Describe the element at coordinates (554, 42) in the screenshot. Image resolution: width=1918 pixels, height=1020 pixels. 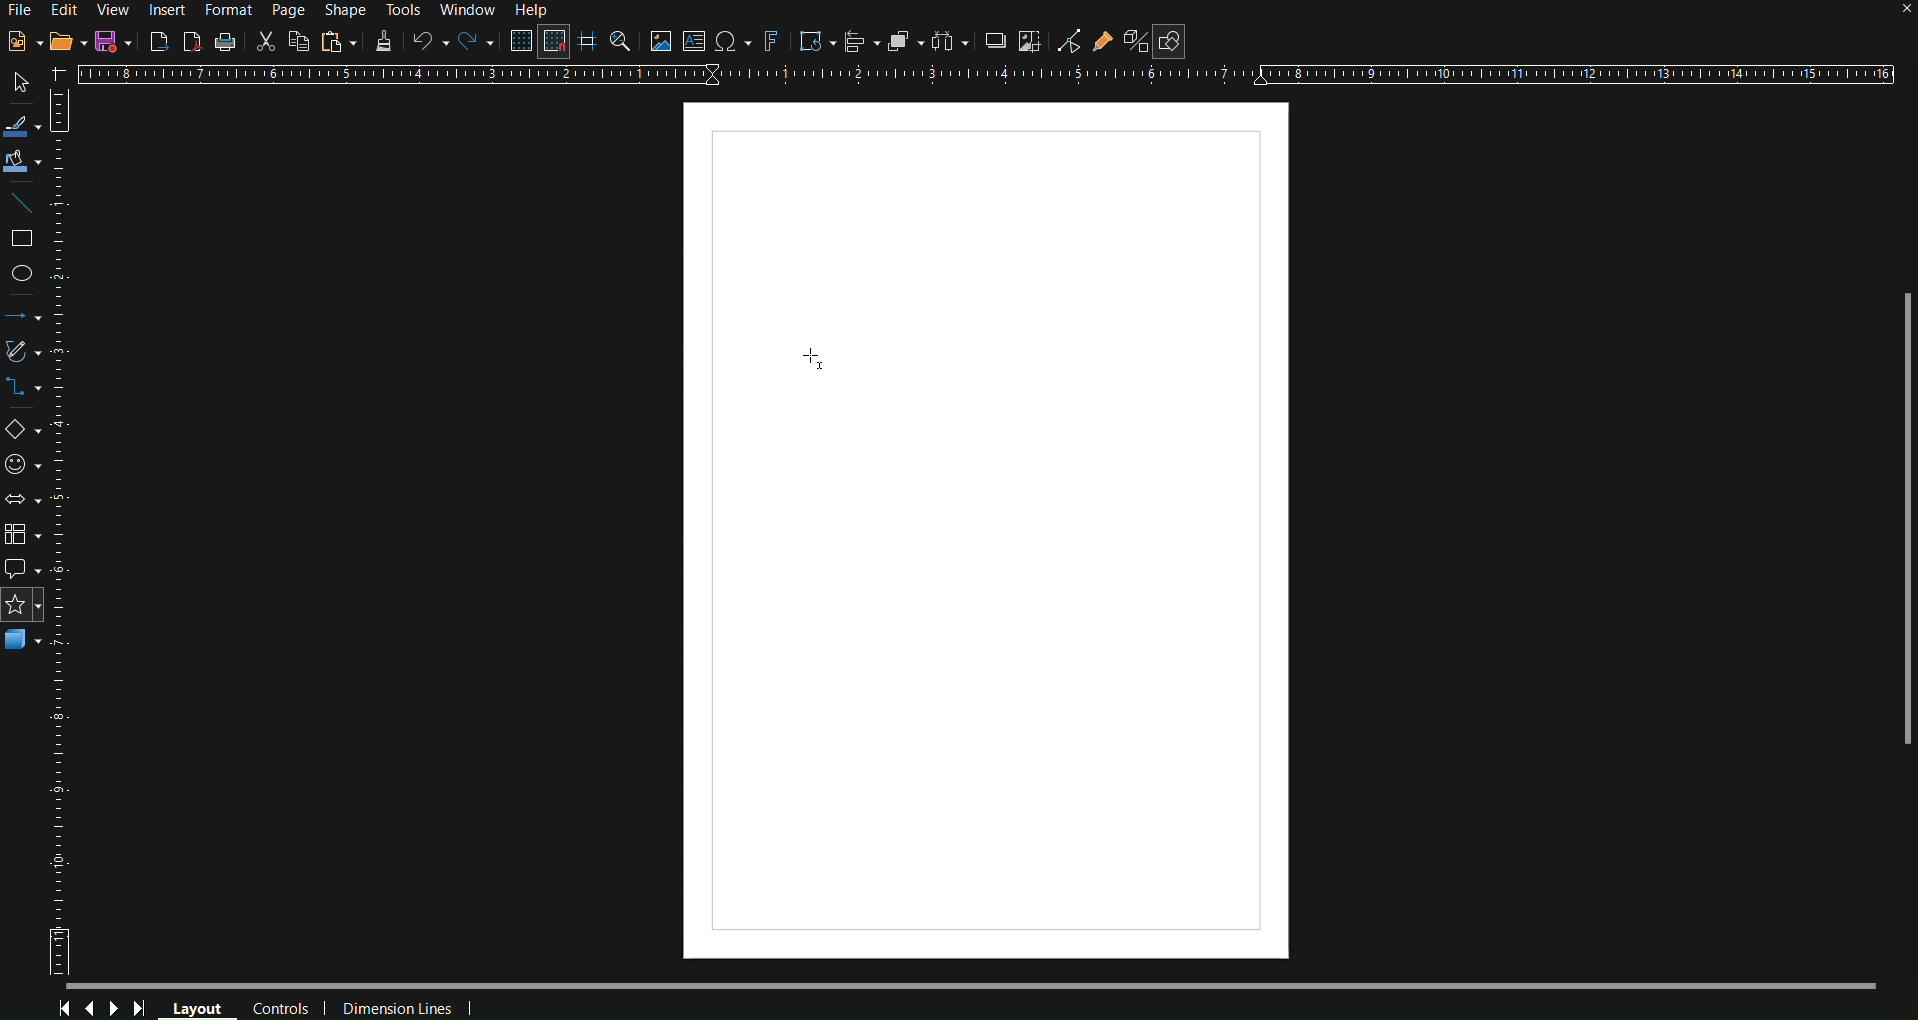
I see `Snap to Grid` at that location.